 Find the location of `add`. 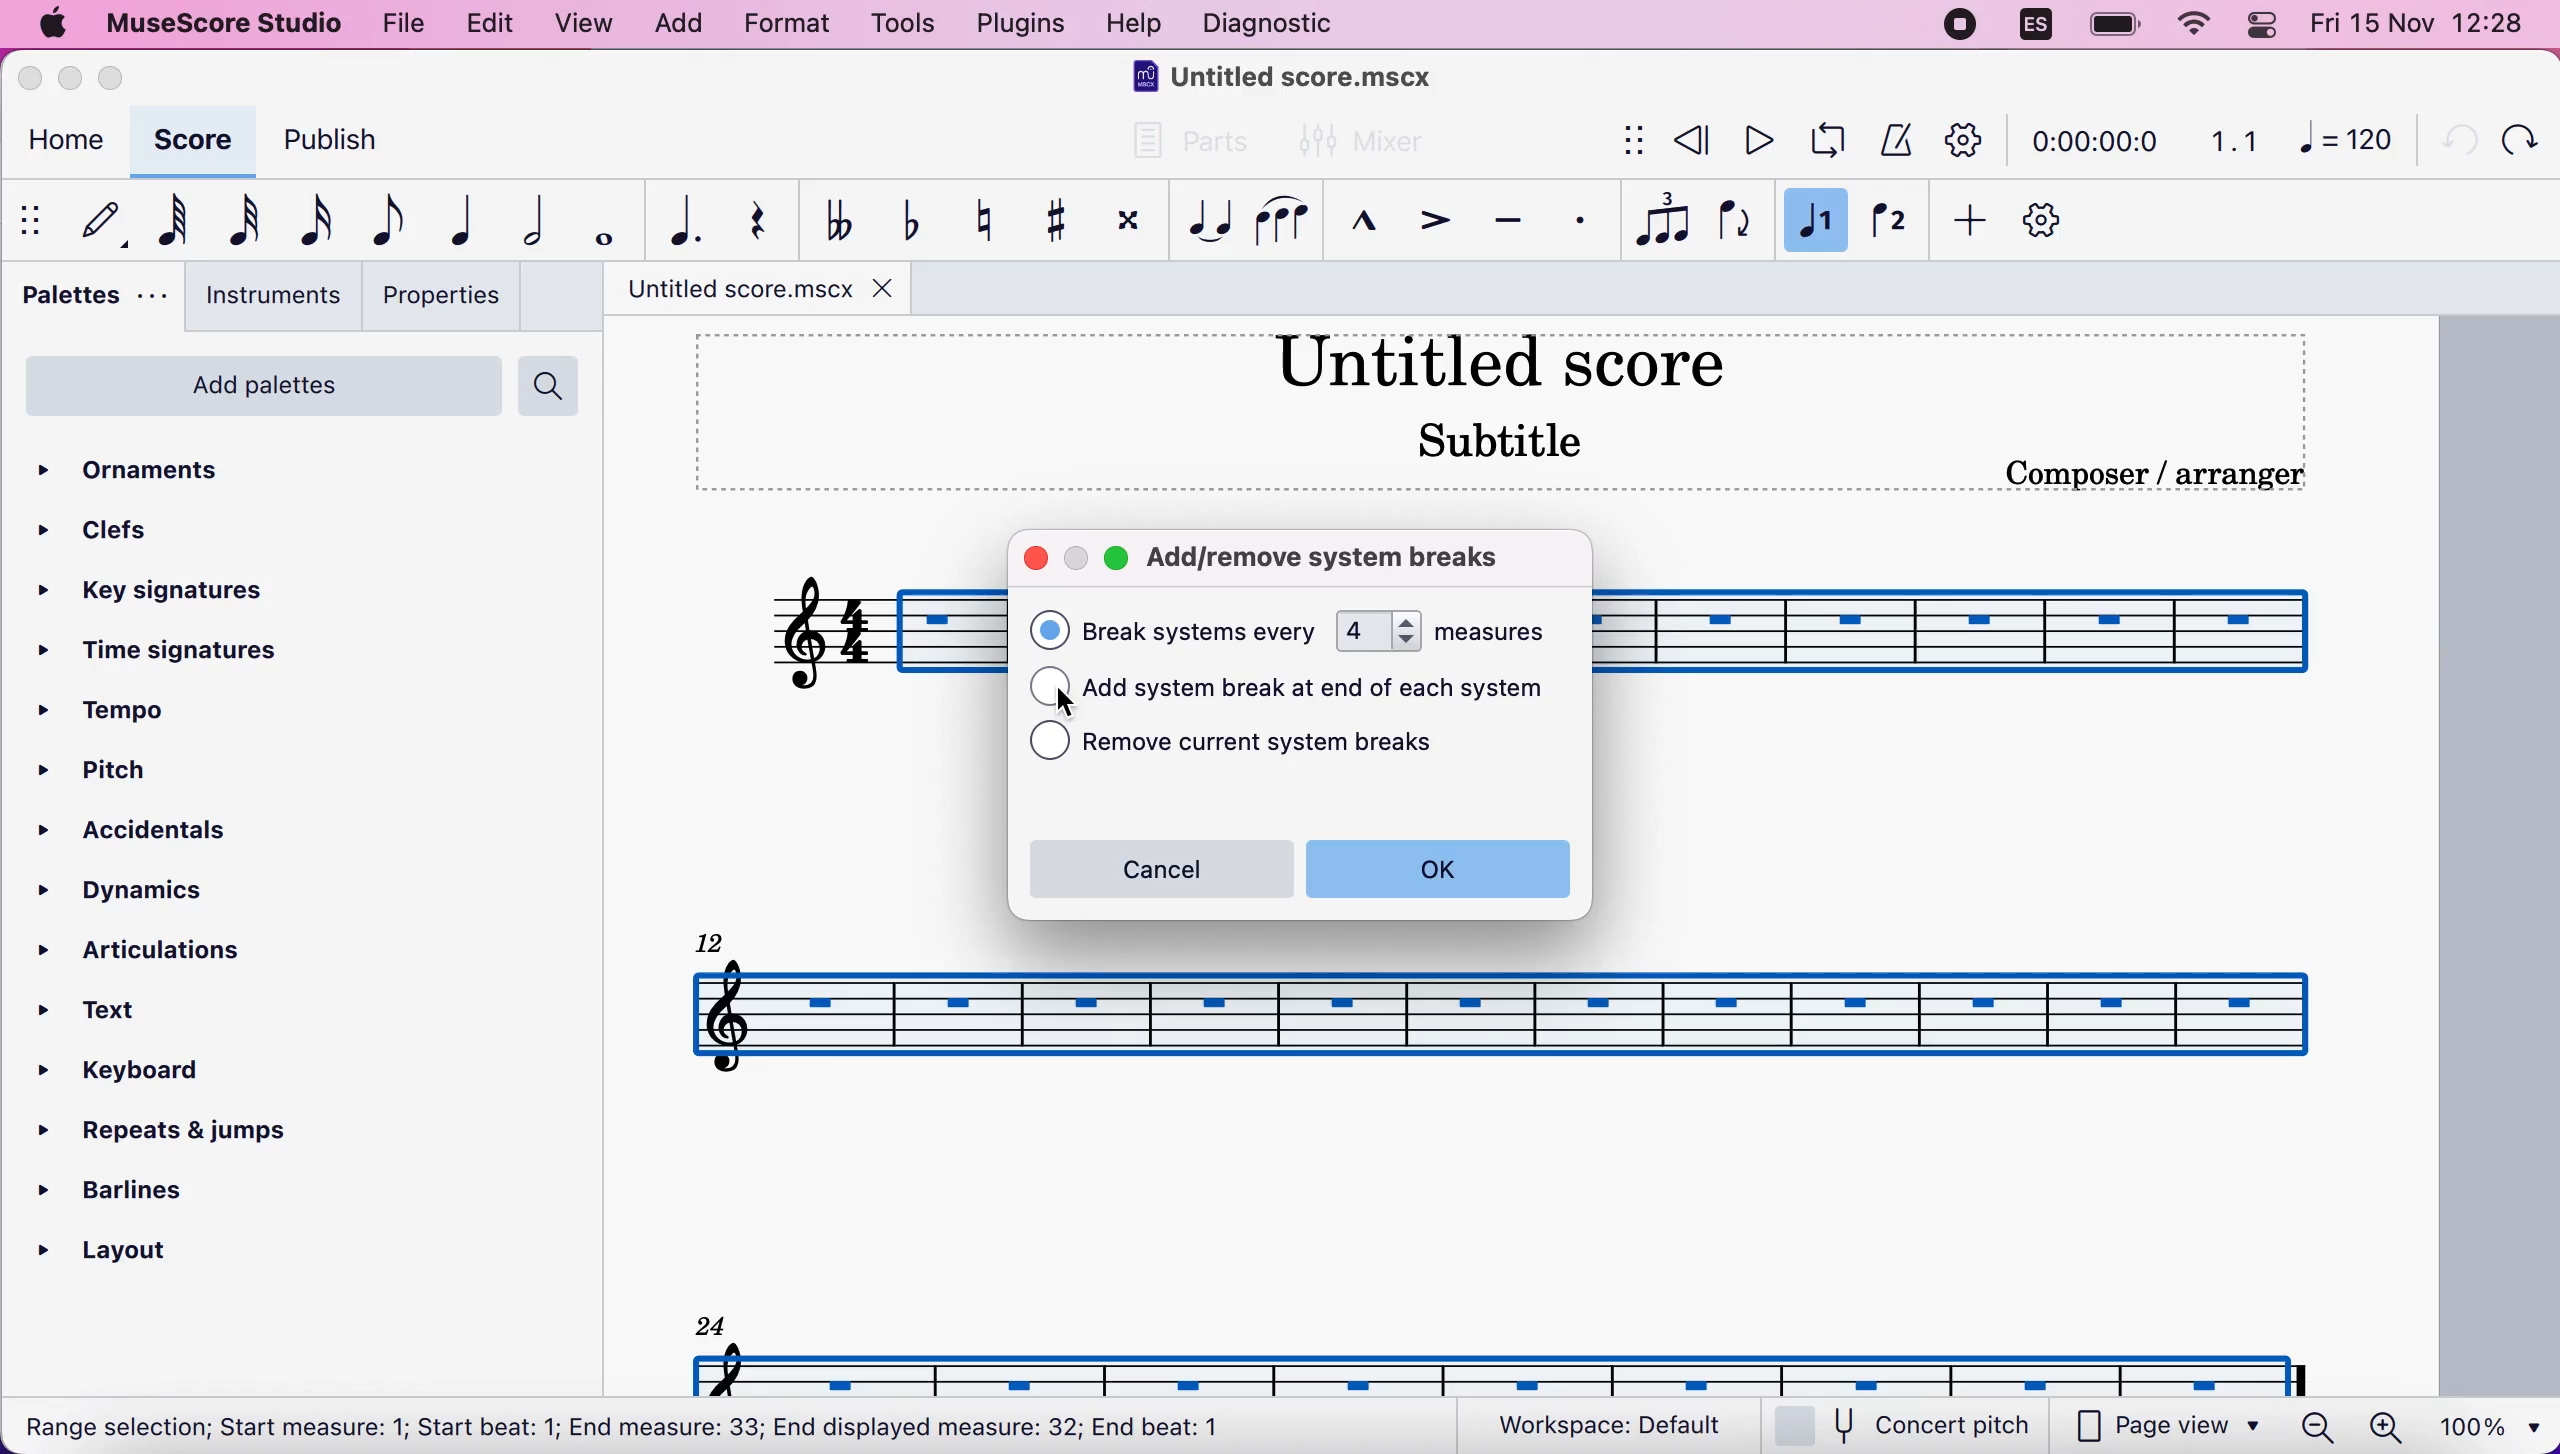

add is located at coordinates (677, 25).